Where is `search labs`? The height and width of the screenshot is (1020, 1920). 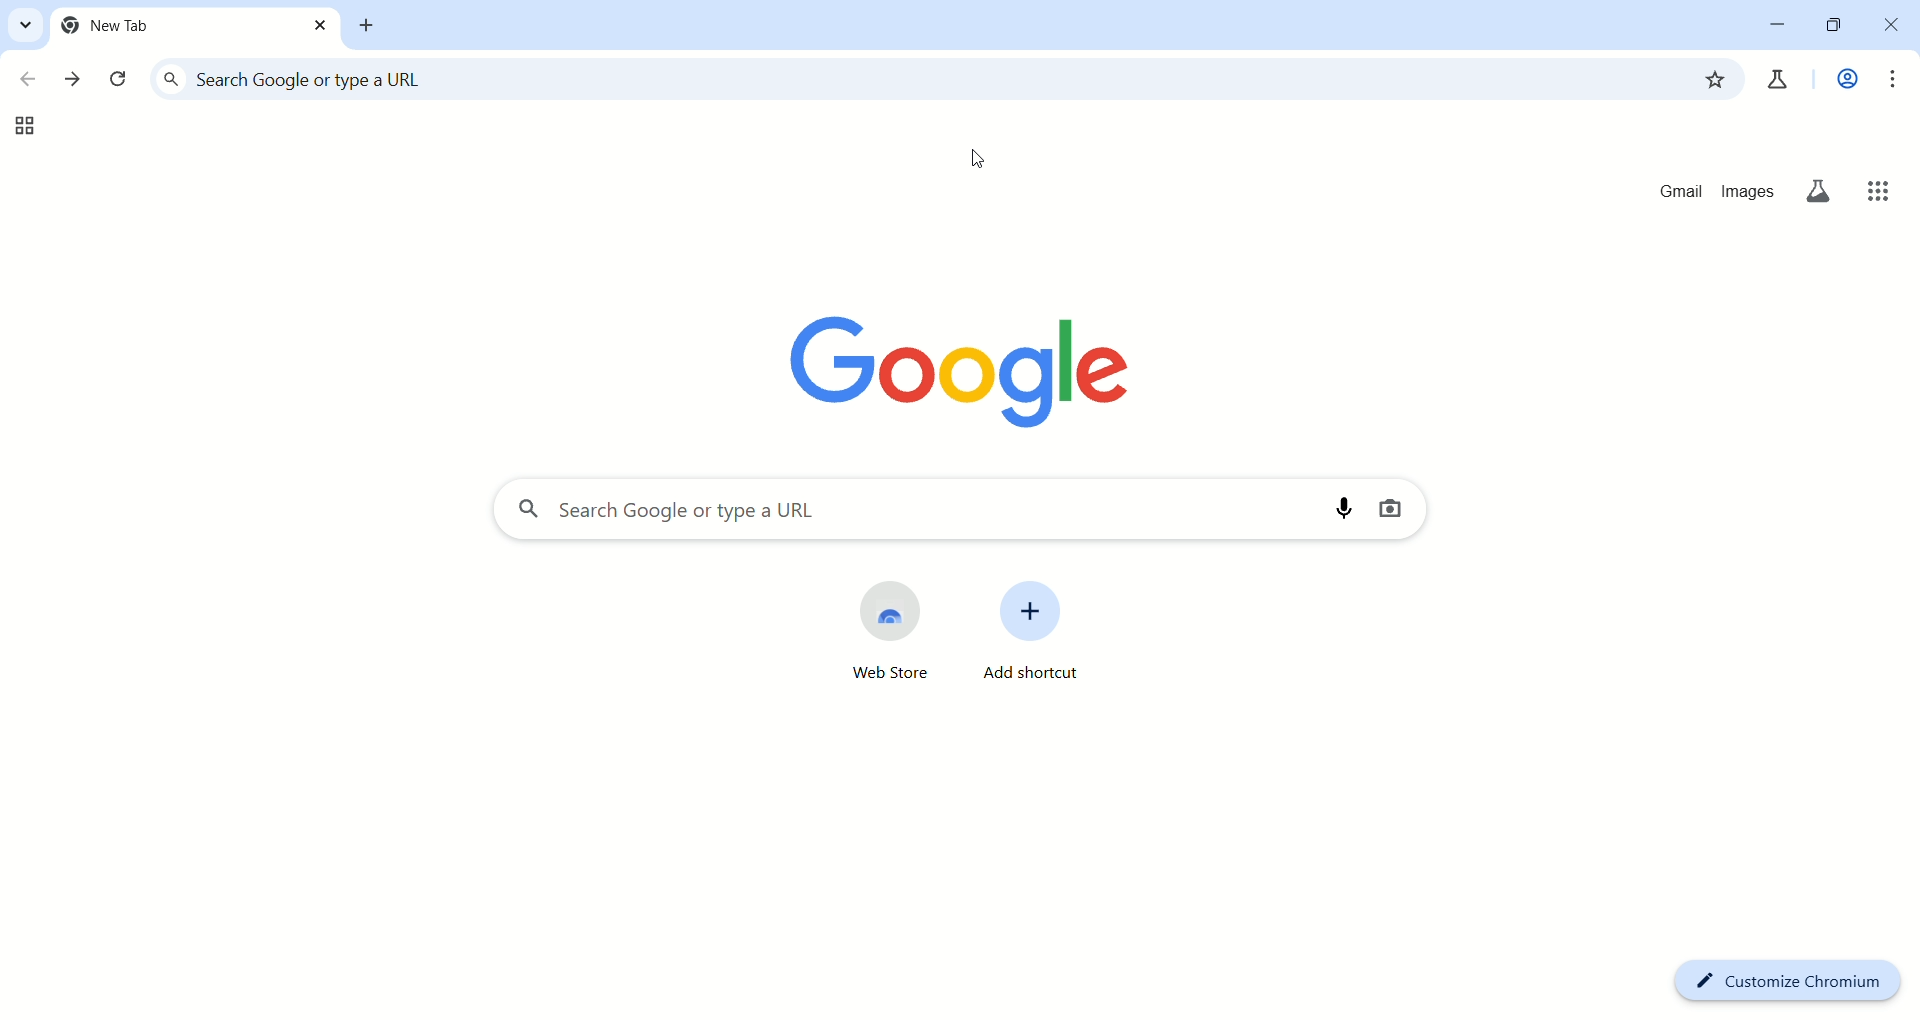 search labs is located at coordinates (1820, 190).